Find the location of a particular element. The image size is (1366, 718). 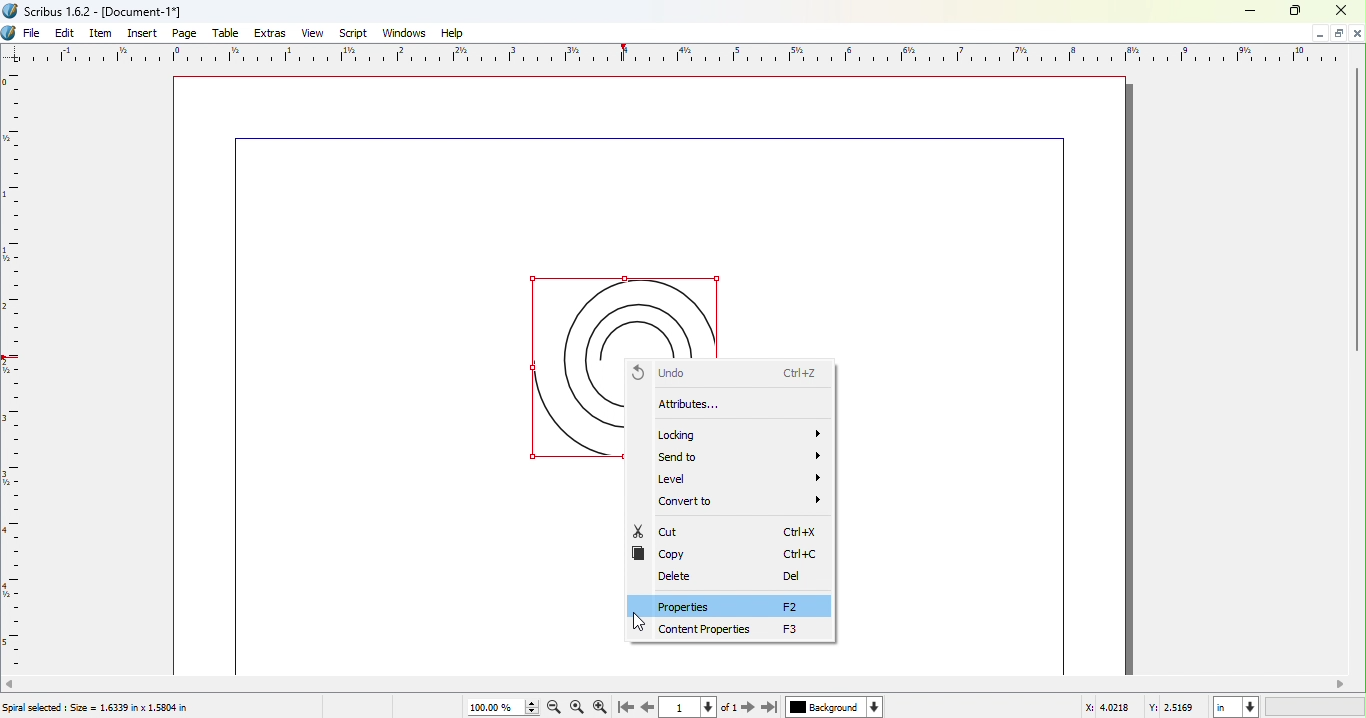

Go to the next page is located at coordinates (748, 707).